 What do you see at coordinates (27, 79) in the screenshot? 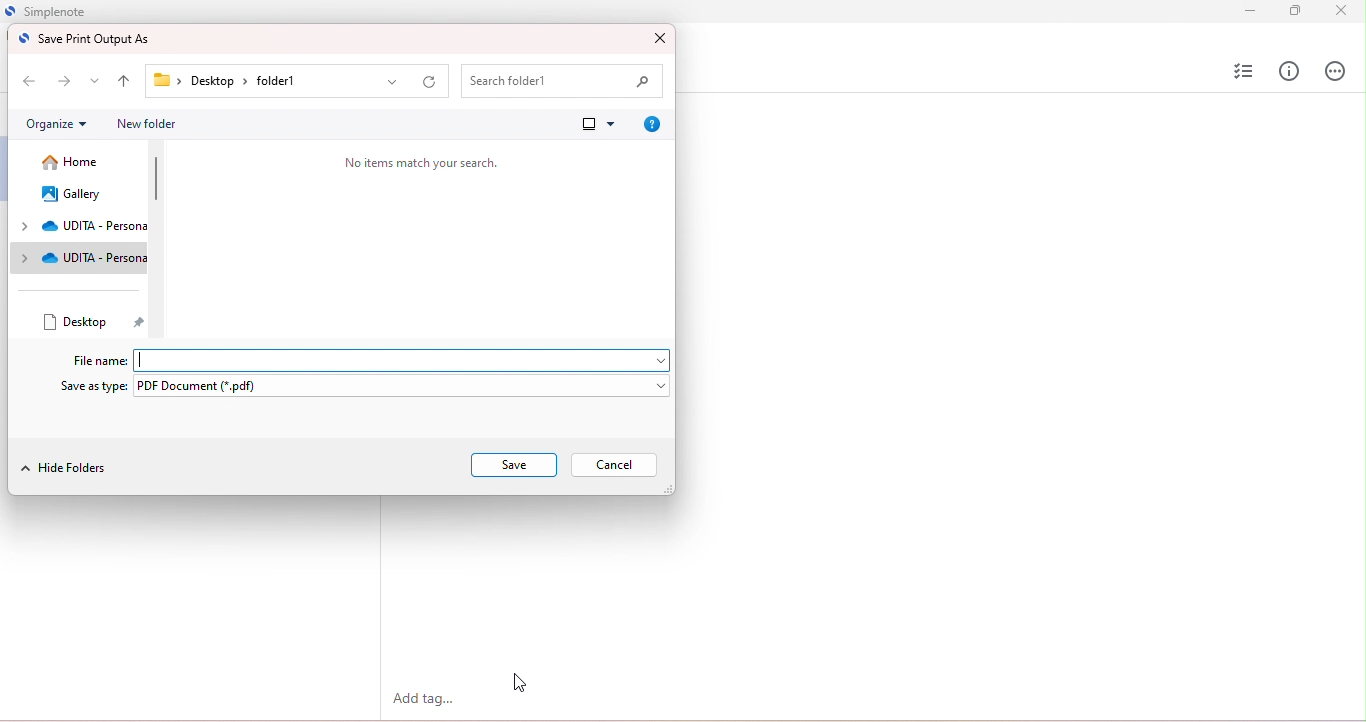
I see `previous` at bounding box center [27, 79].